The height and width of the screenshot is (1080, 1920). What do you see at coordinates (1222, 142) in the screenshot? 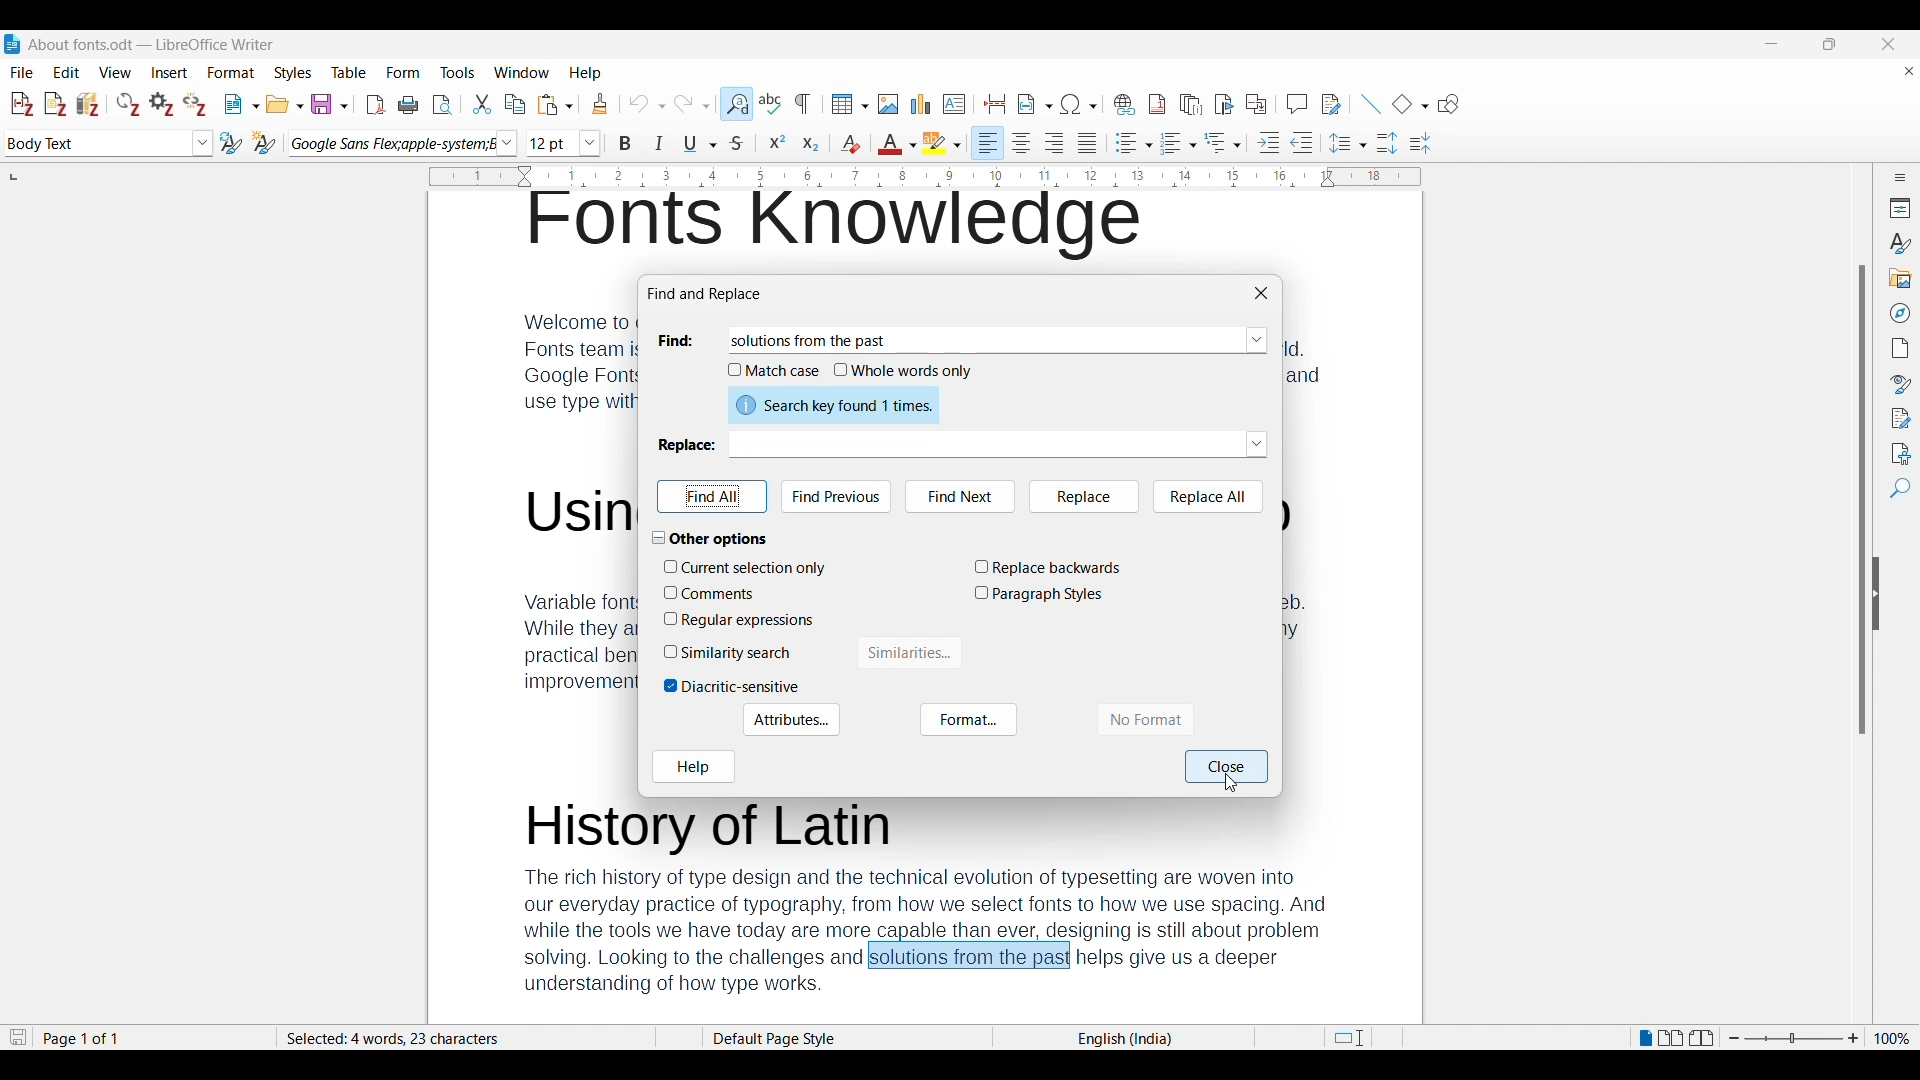
I see `Select outline format options` at bounding box center [1222, 142].